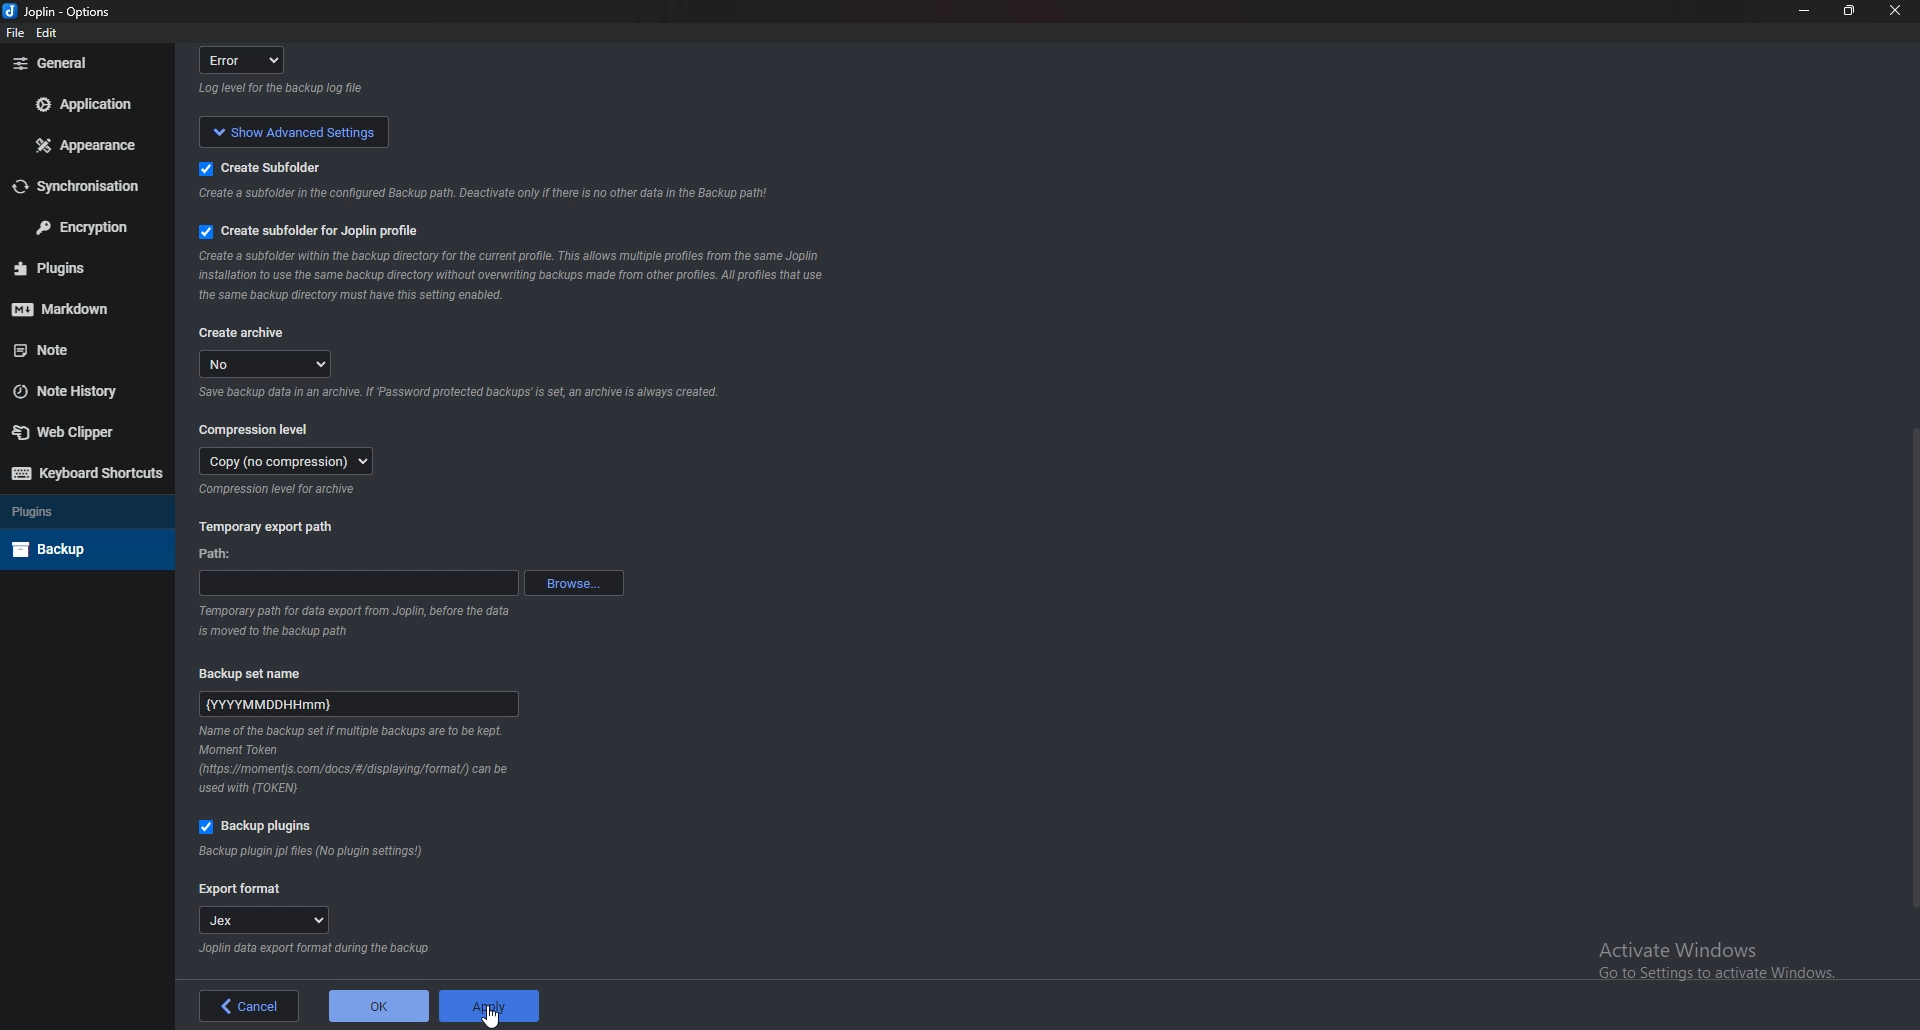 This screenshot has height=1030, width=1920. What do you see at coordinates (250, 1006) in the screenshot?
I see `cancel` at bounding box center [250, 1006].